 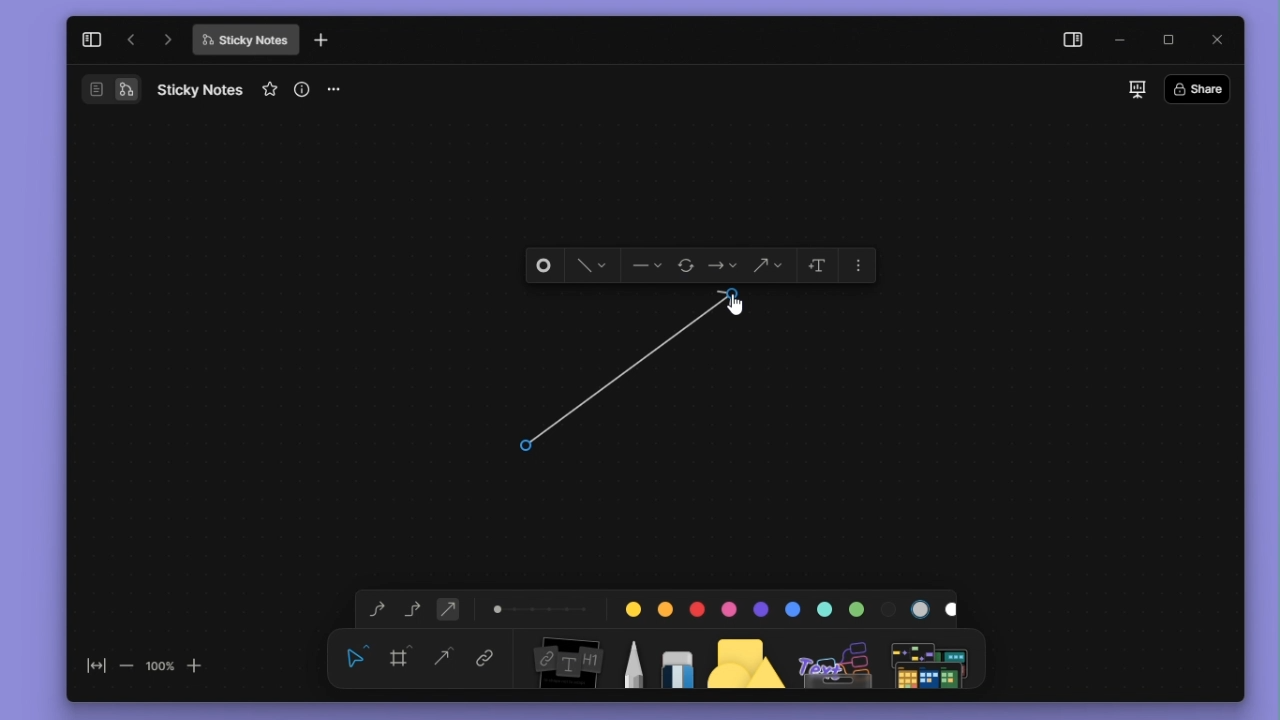 What do you see at coordinates (1175, 41) in the screenshot?
I see `maximize` at bounding box center [1175, 41].